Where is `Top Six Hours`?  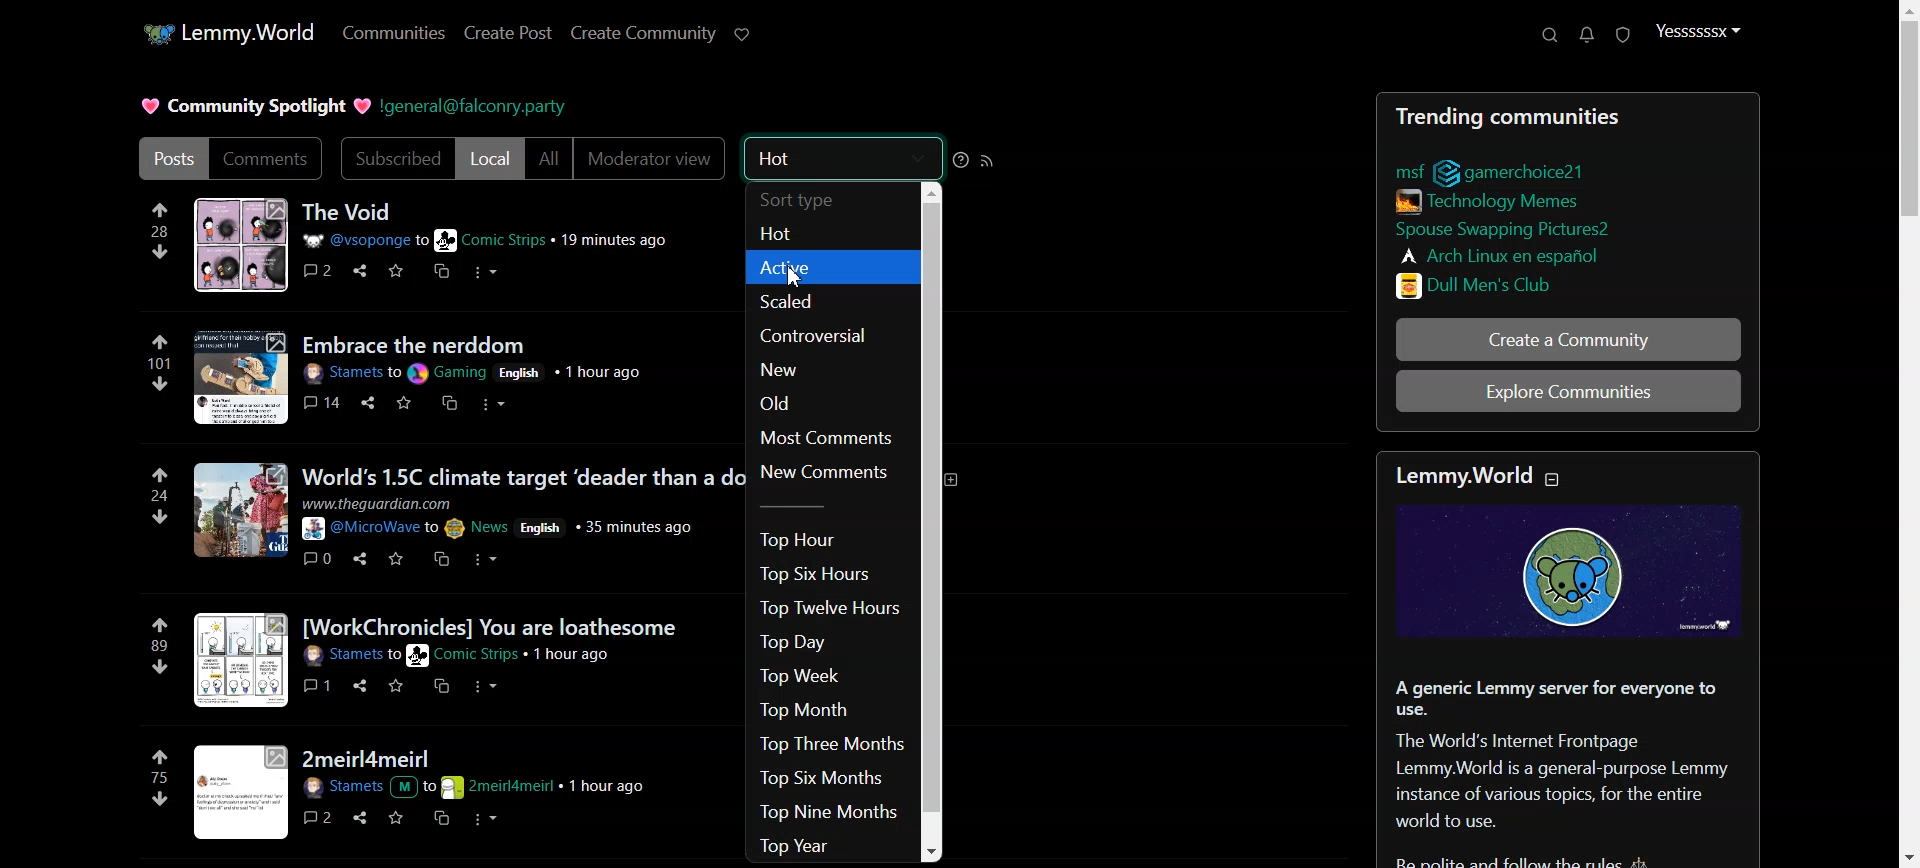 Top Six Hours is located at coordinates (825, 573).